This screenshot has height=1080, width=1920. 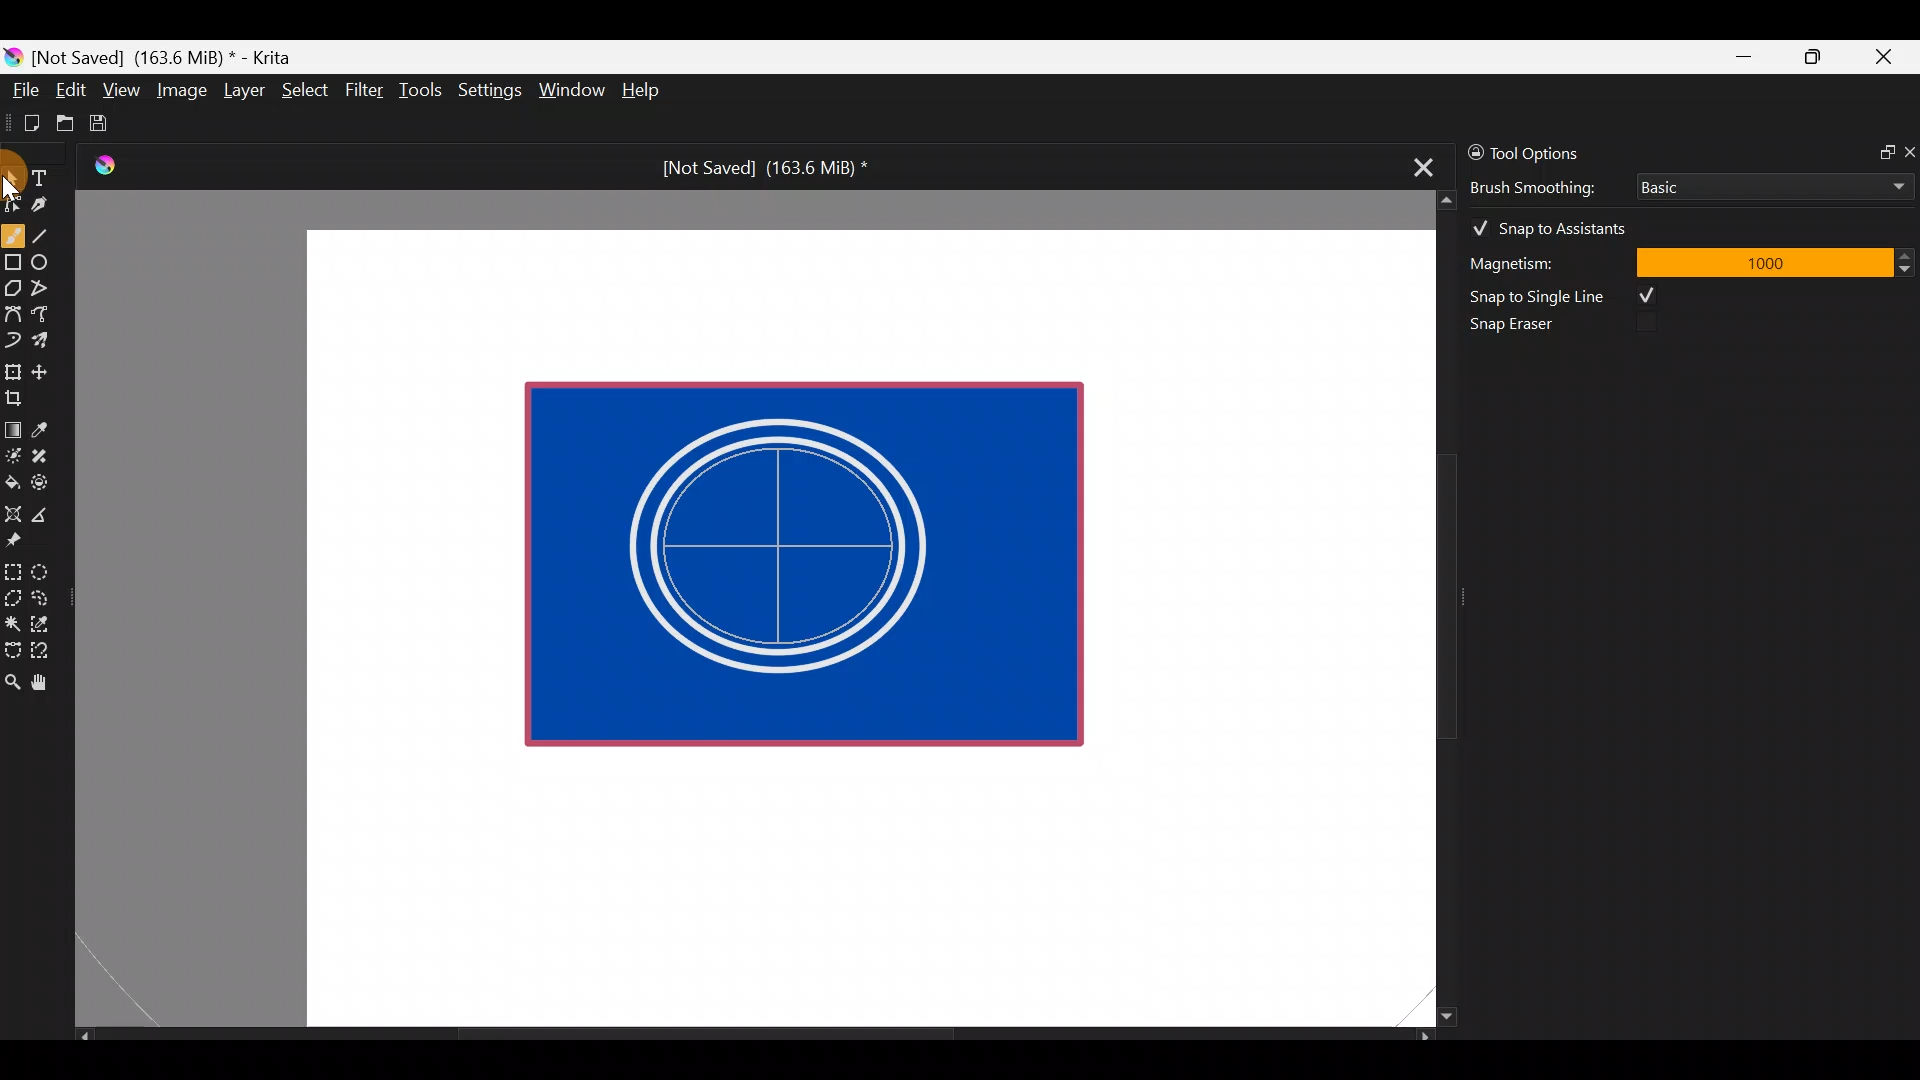 I want to click on Rectangle tool, so click(x=13, y=264).